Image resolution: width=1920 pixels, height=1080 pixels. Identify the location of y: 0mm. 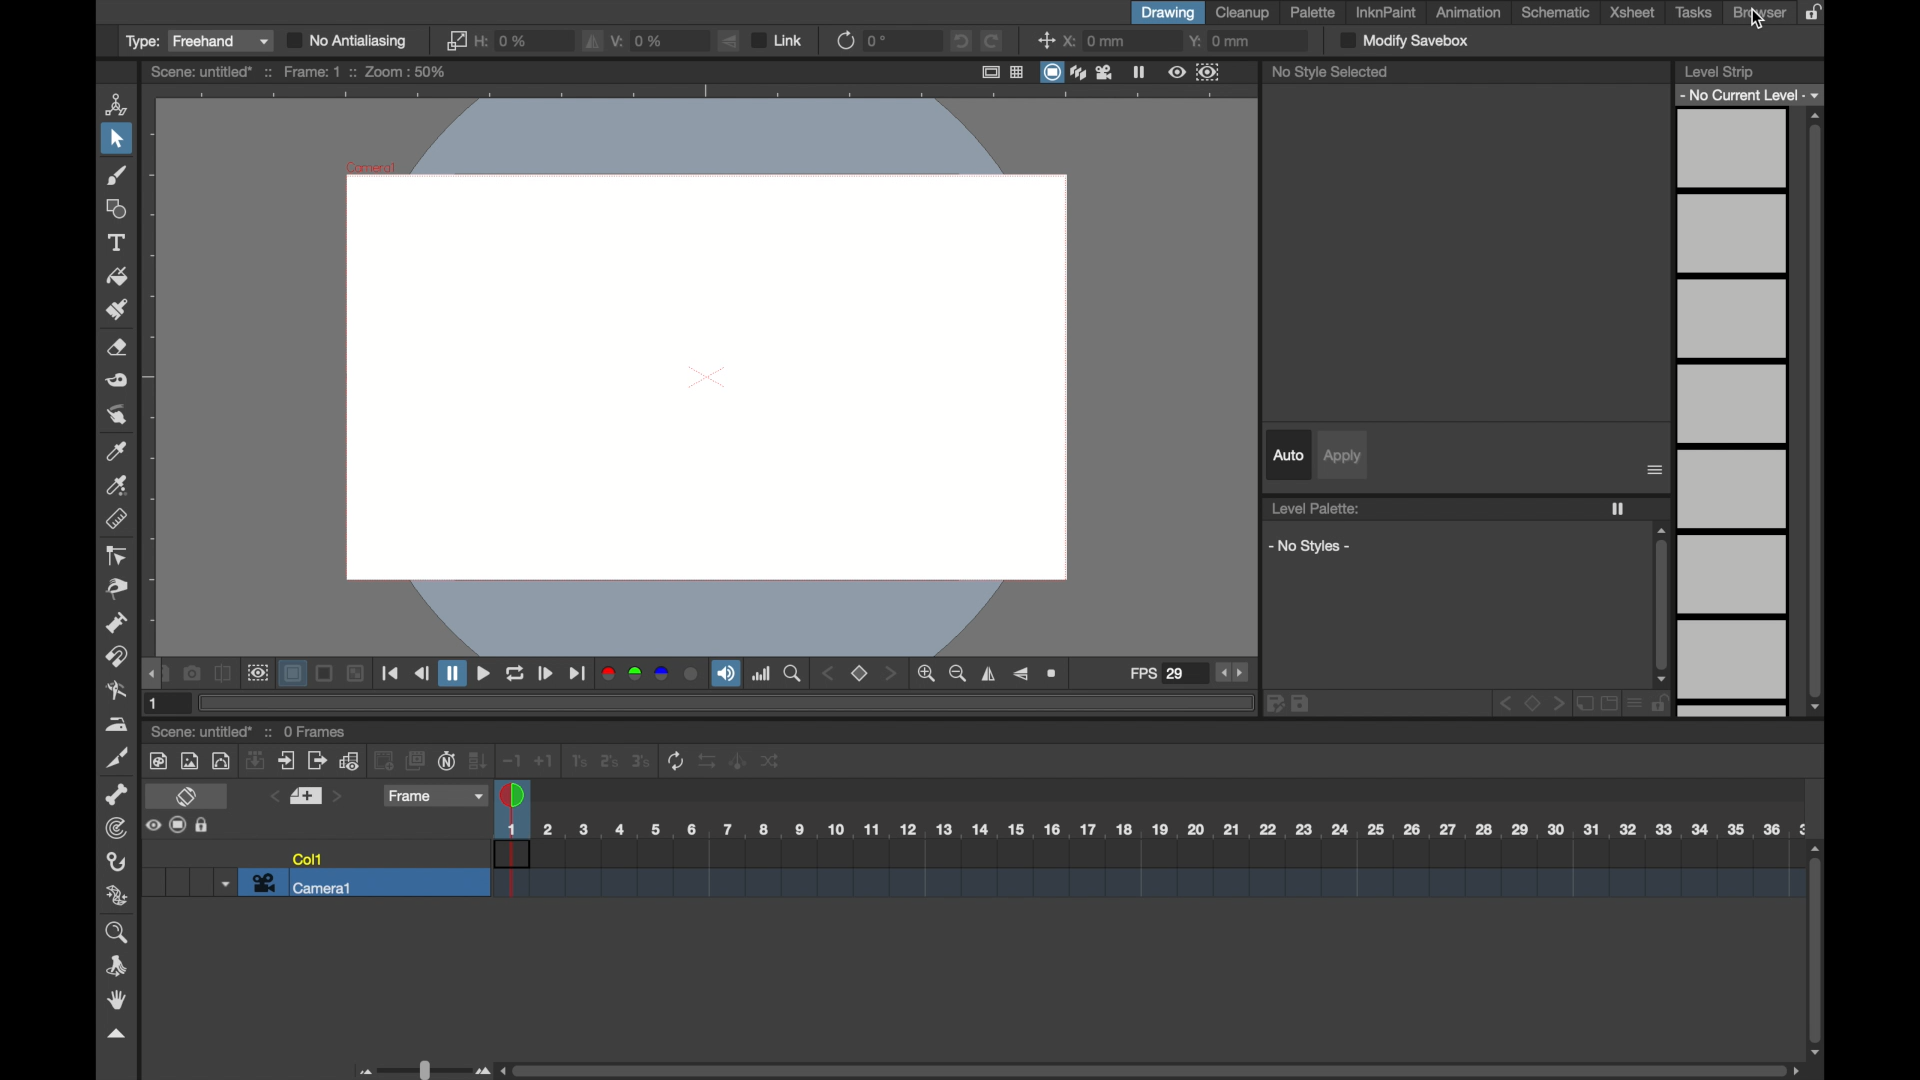
(1222, 42).